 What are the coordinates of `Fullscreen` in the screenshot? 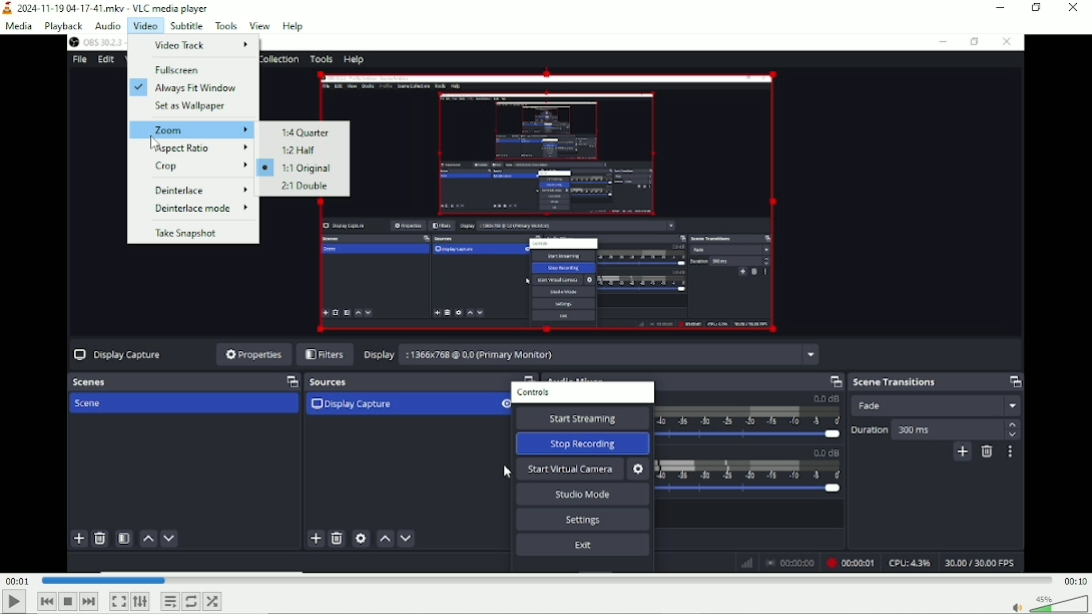 It's located at (193, 68).